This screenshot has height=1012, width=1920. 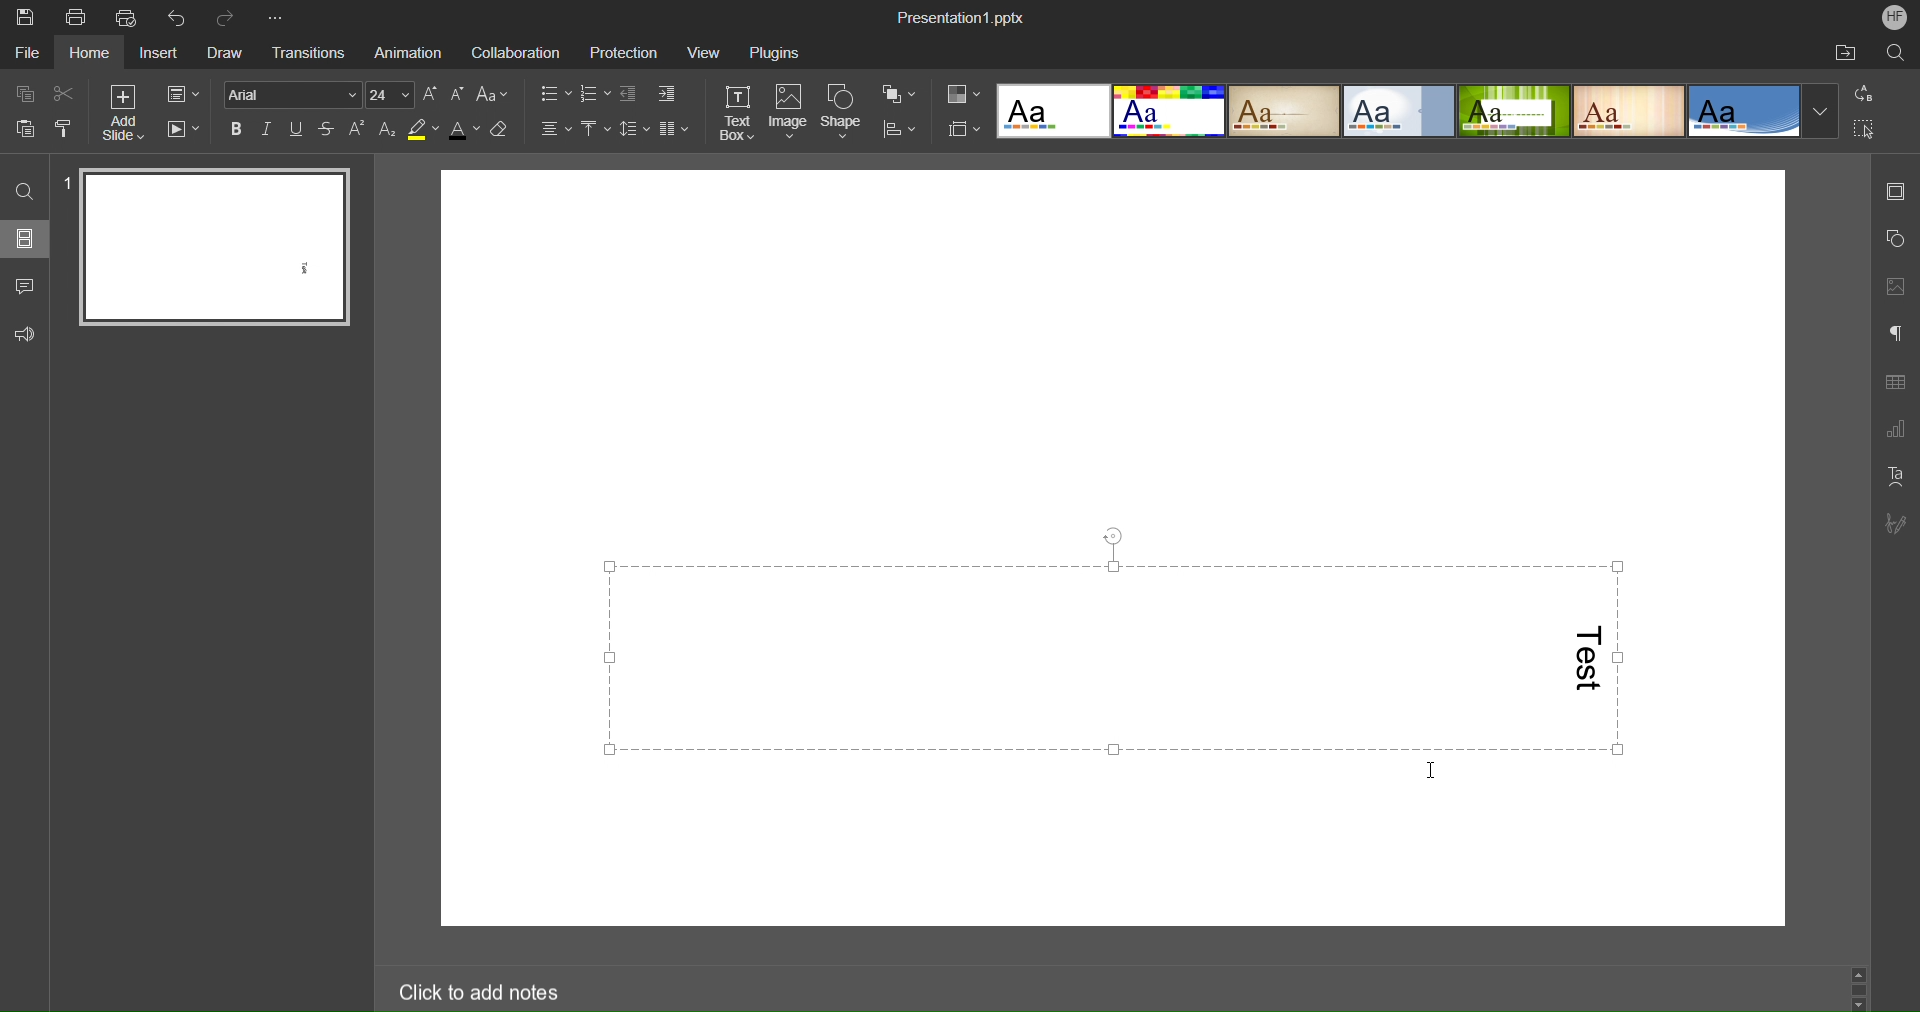 I want to click on Numbered List, so click(x=594, y=94).